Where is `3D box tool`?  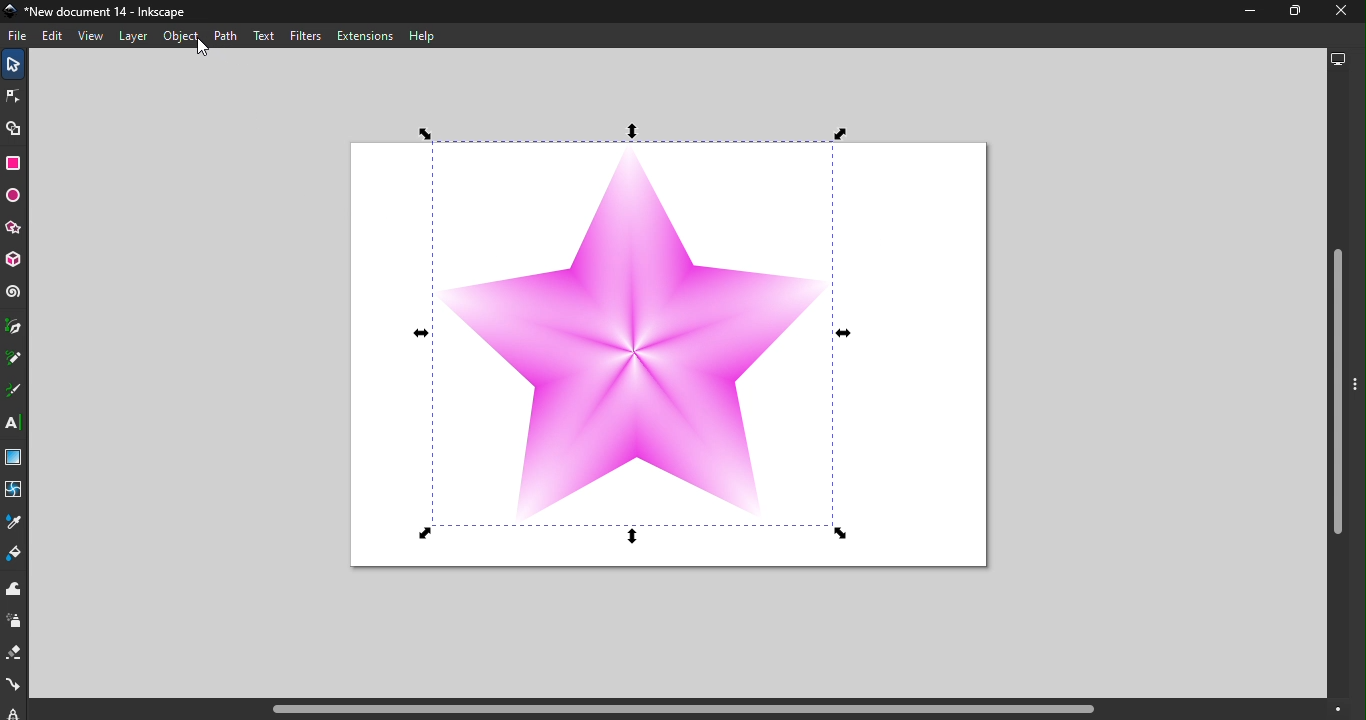 3D box tool is located at coordinates (18, 261).